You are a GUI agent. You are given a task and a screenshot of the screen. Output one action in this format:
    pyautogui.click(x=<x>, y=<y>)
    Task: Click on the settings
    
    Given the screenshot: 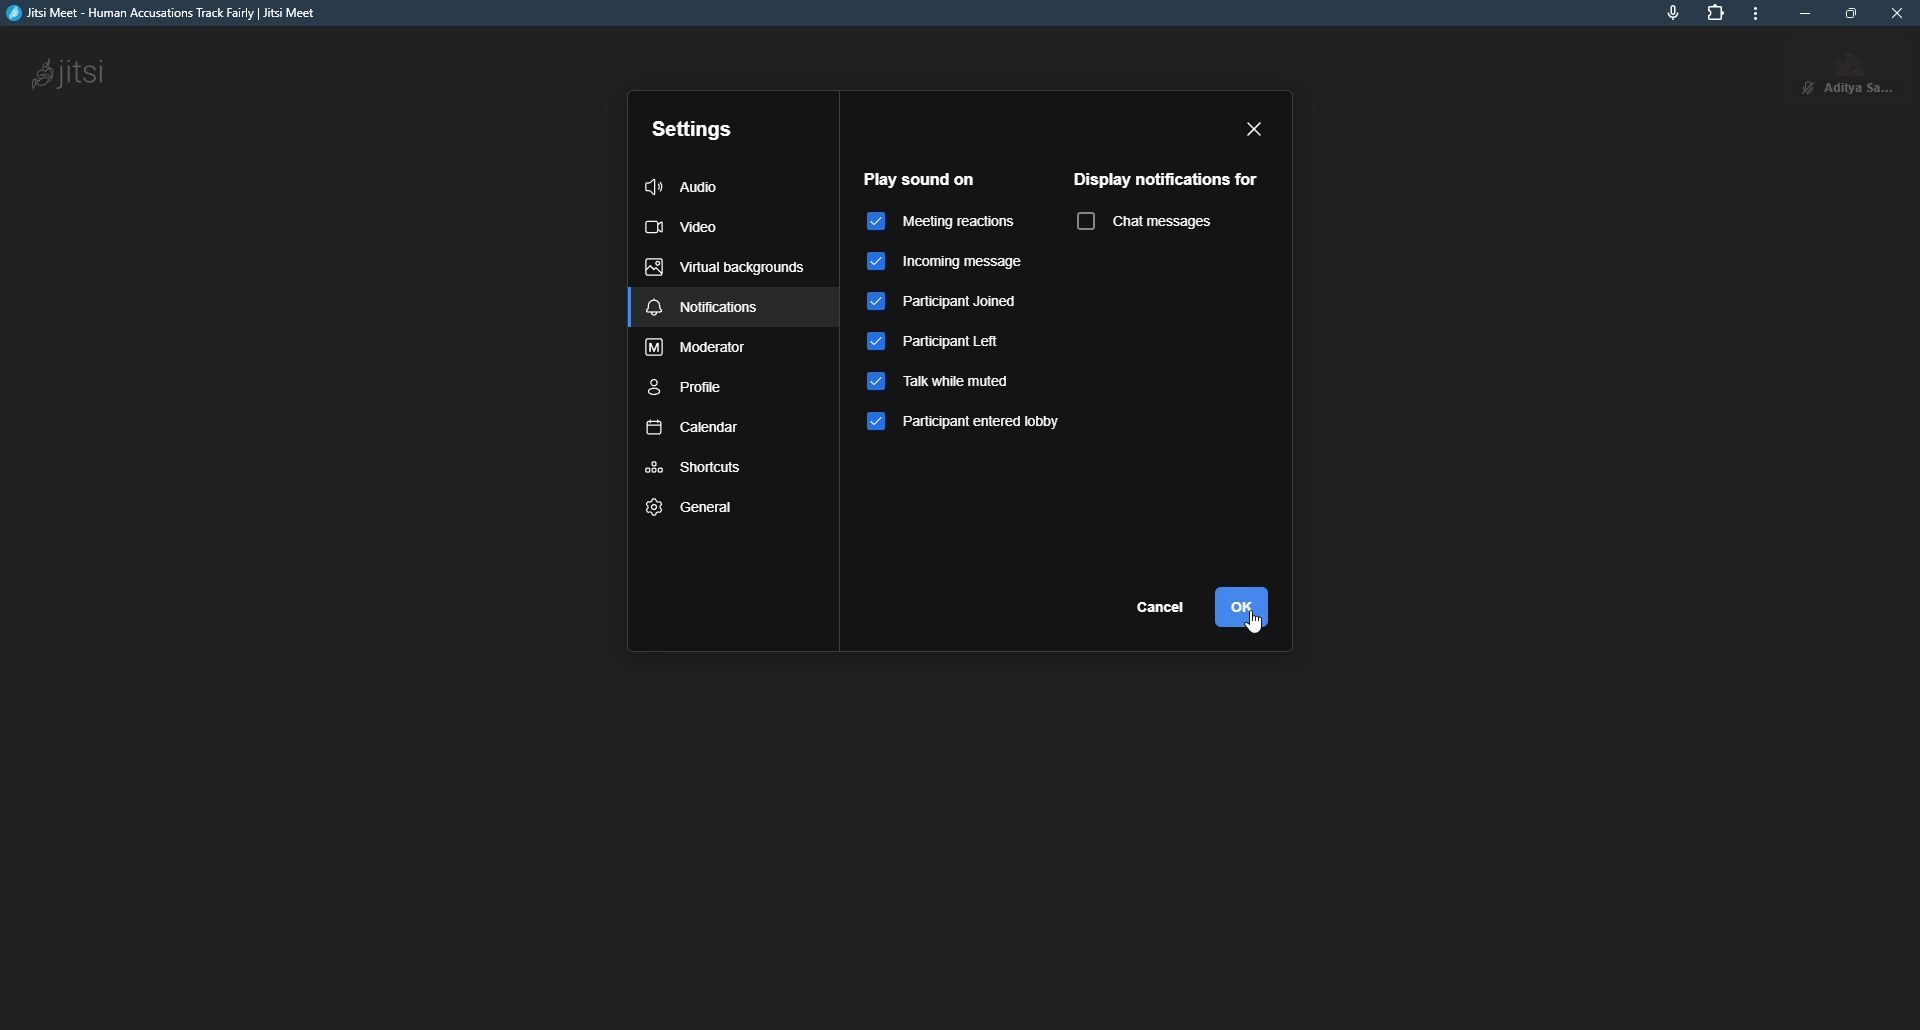 What is the action you would take?
    pyautogui.click(x=690, y=132)
    